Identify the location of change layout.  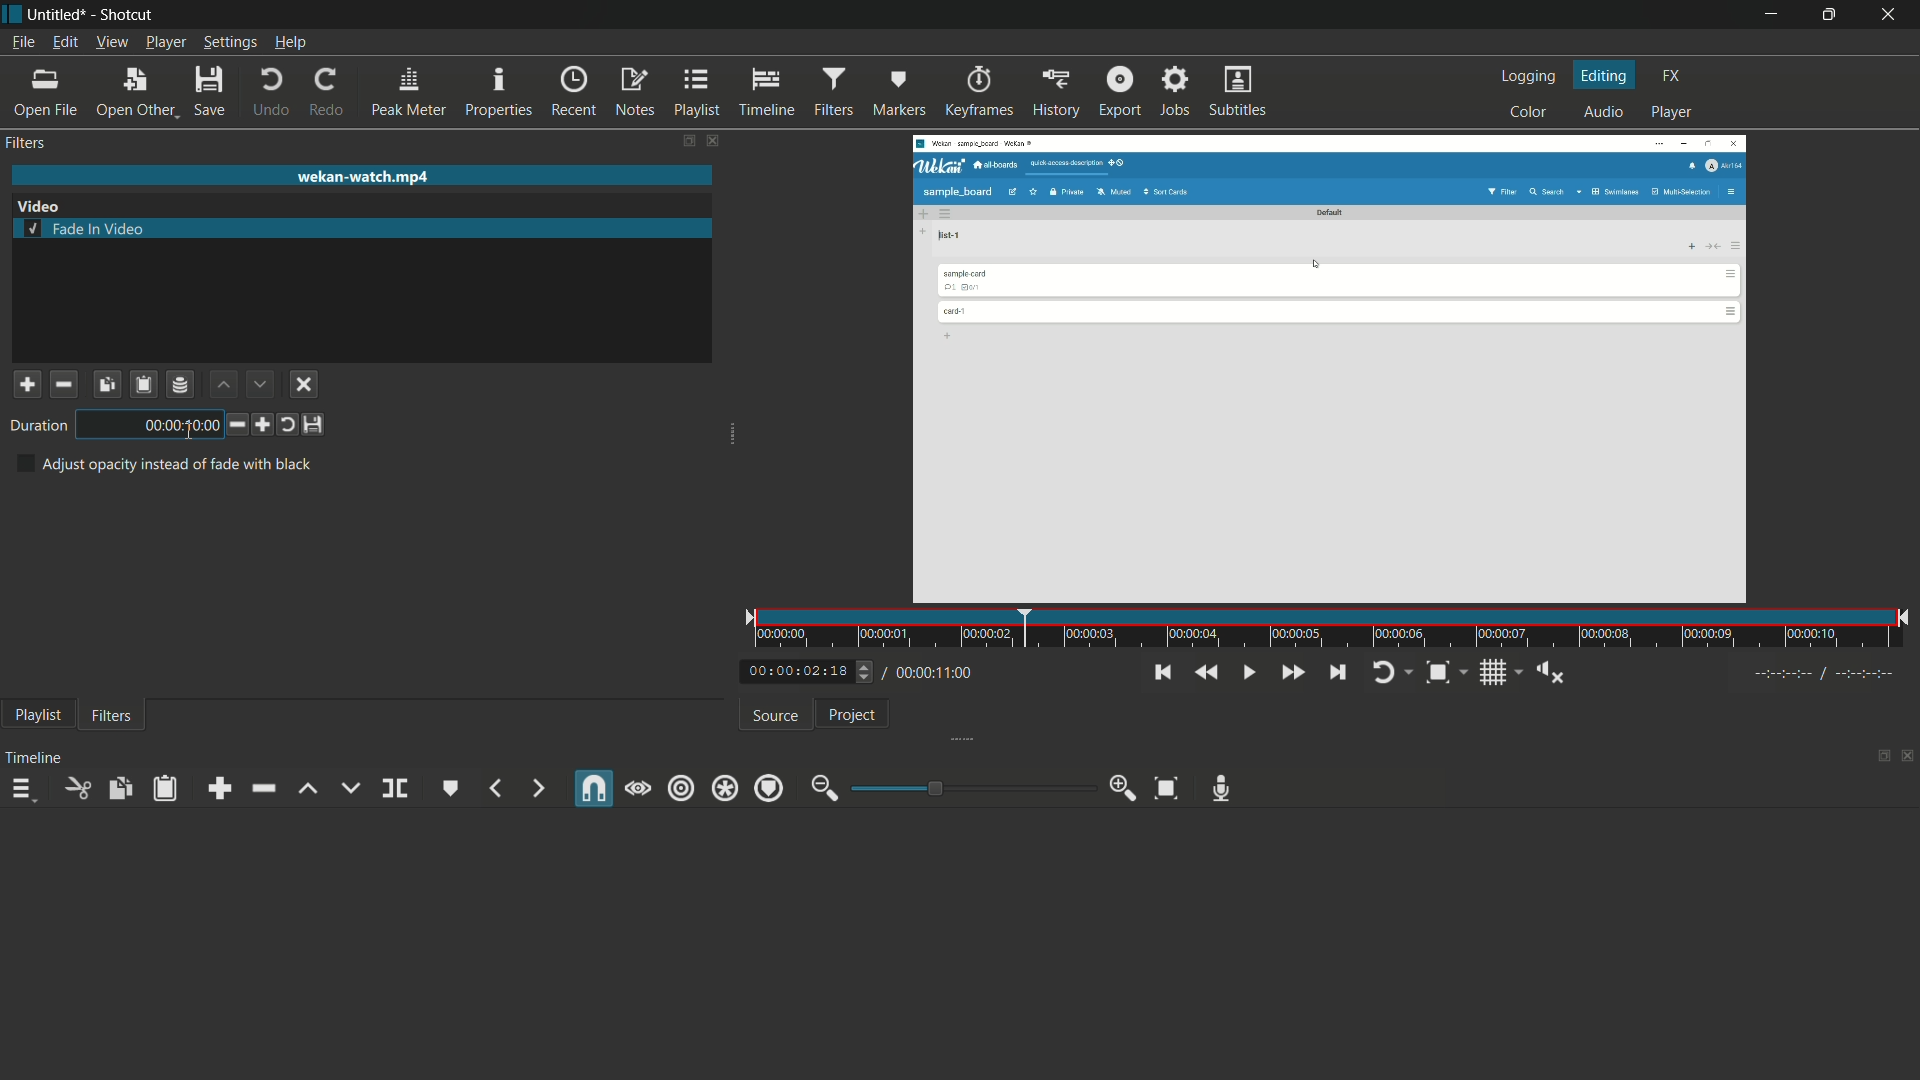
(1880, 754).